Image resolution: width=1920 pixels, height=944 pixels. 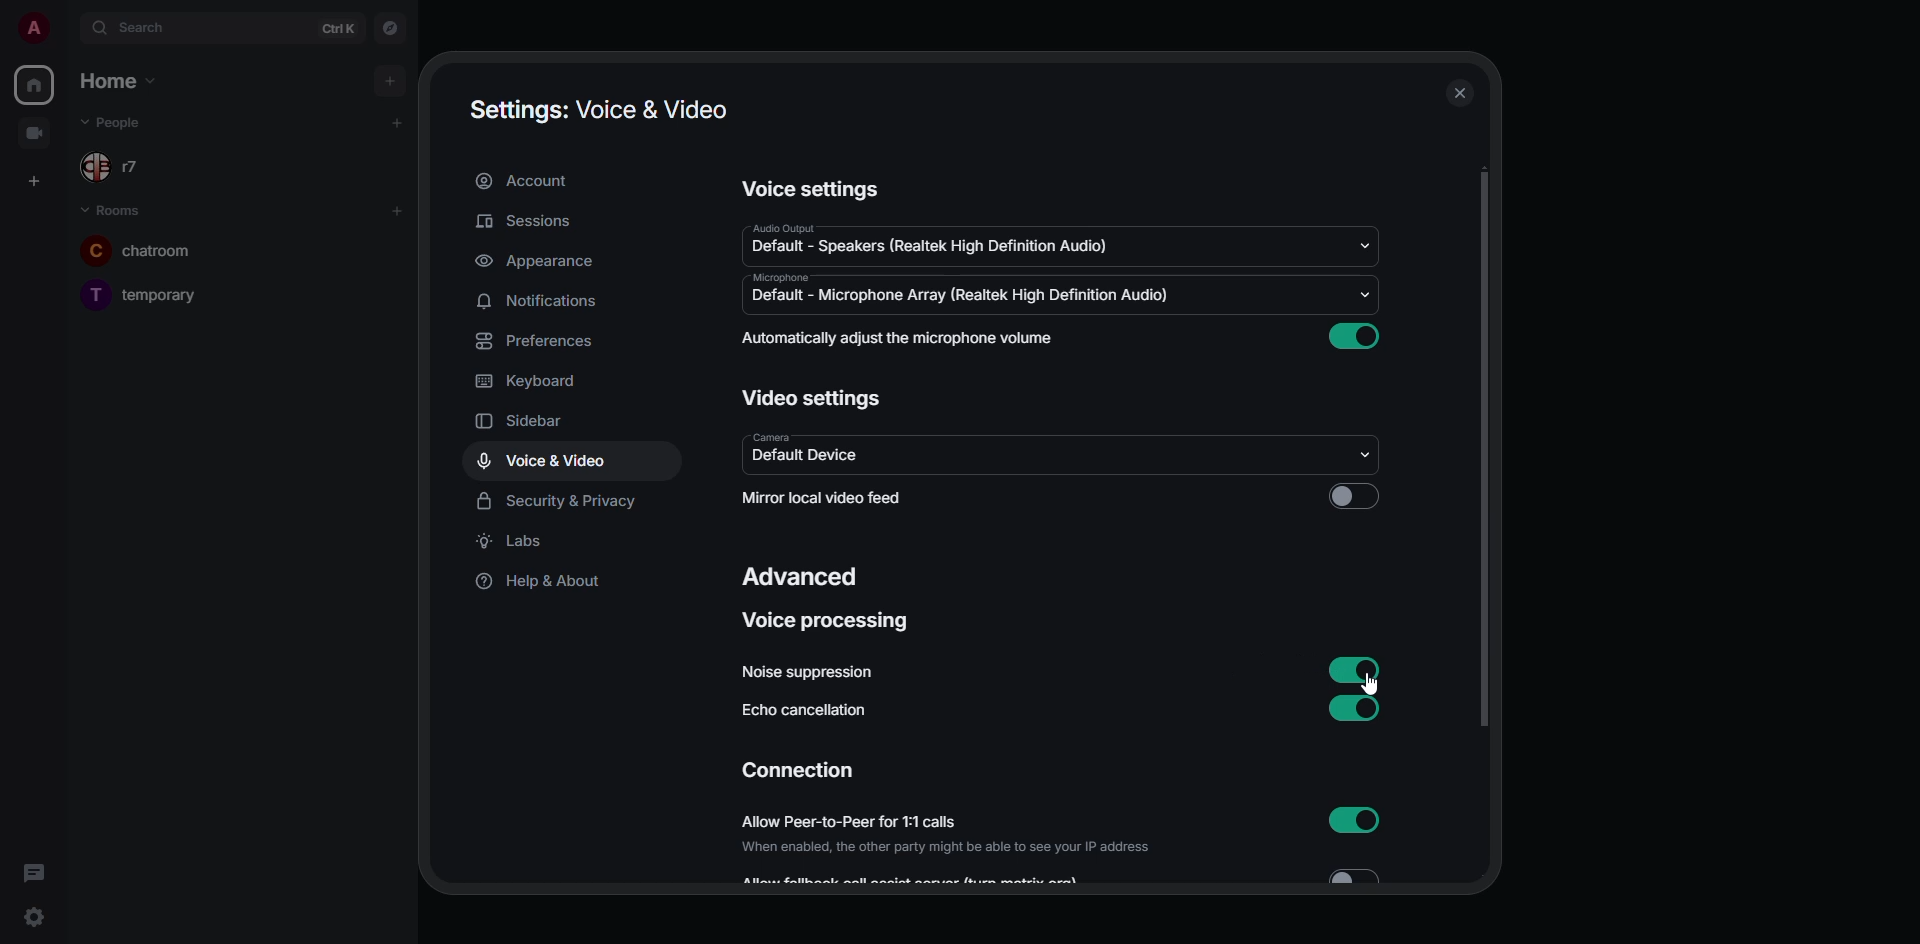 What do you see at coordinates (783, 227) in the screenshot?
I see `audio output` at bounding box center [783, 227].